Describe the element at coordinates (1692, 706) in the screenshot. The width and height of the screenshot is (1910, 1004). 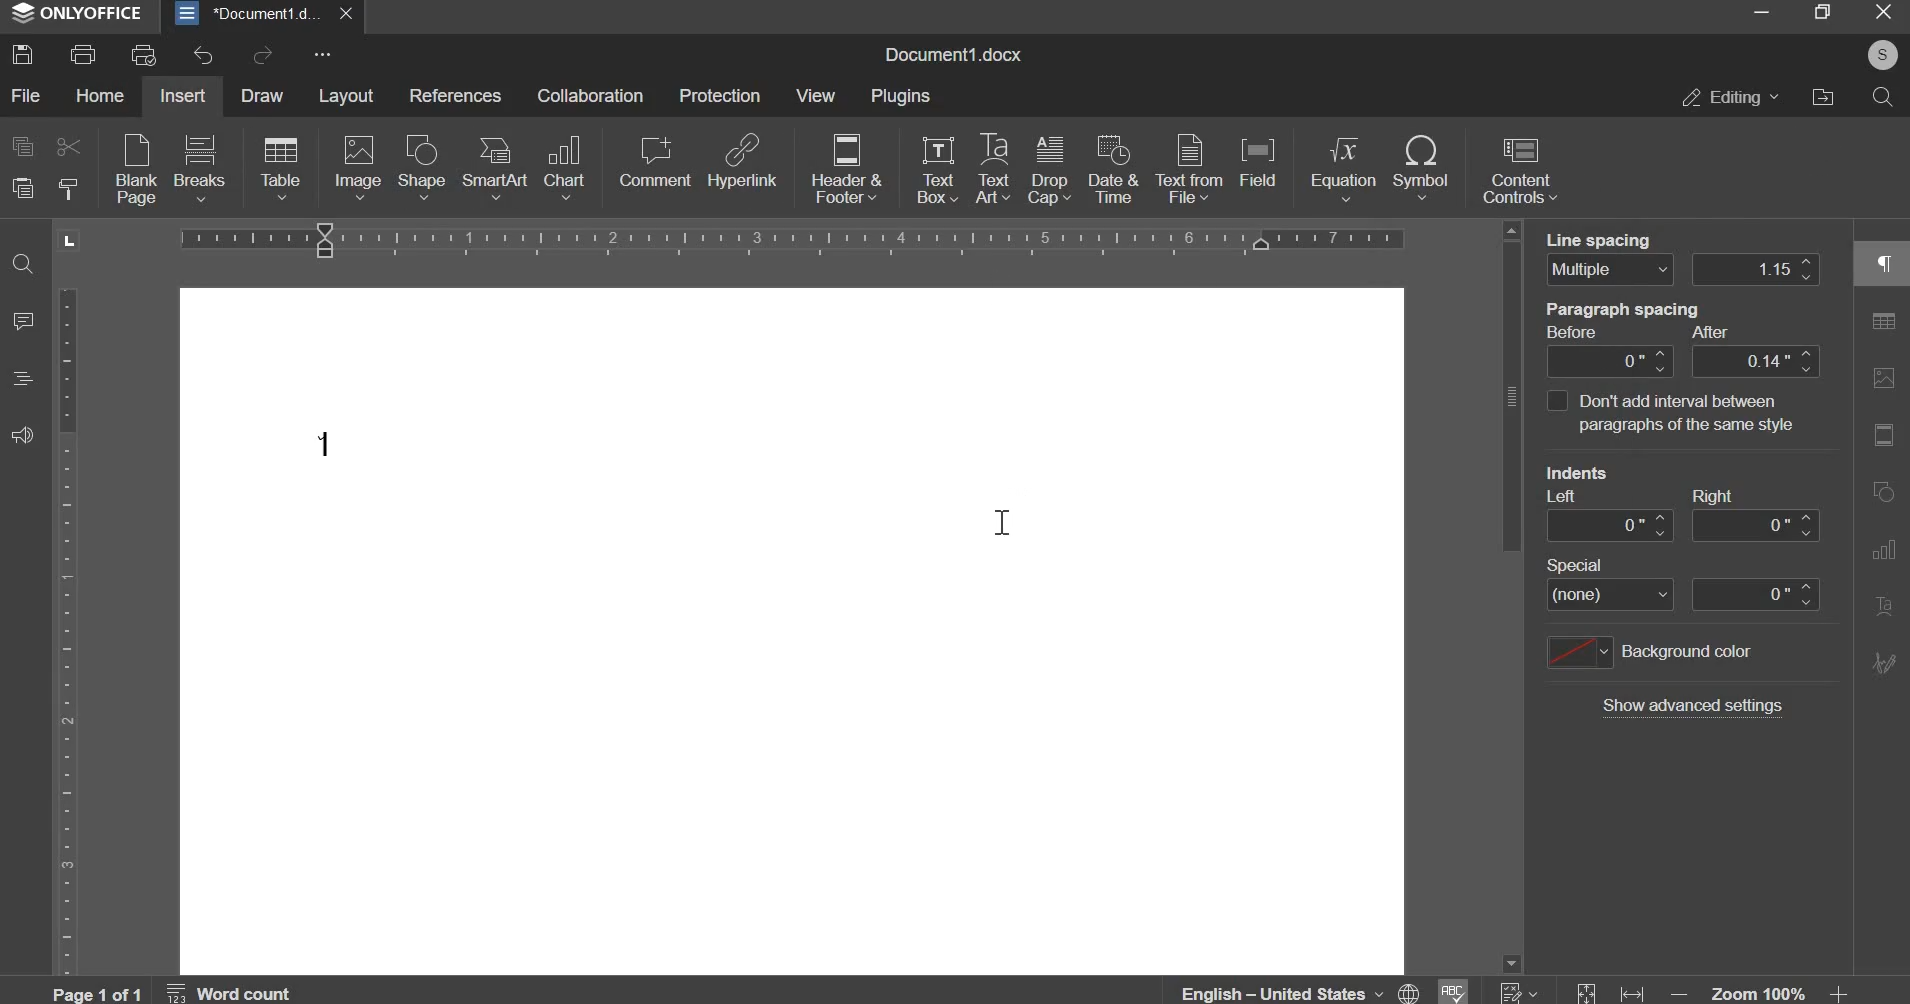
I see `show additional settings` at that location.